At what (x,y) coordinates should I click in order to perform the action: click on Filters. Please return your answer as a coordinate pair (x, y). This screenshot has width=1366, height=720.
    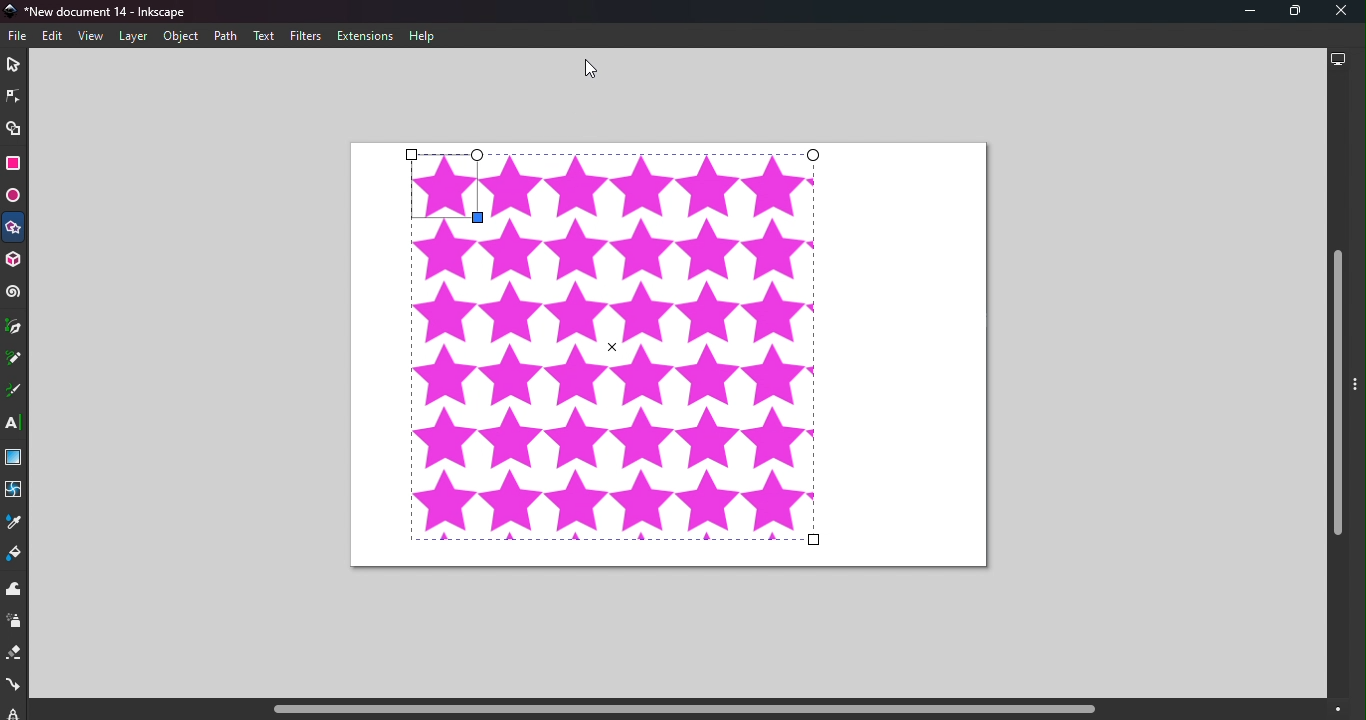
    Looking at the image, I should click on (306, 36).